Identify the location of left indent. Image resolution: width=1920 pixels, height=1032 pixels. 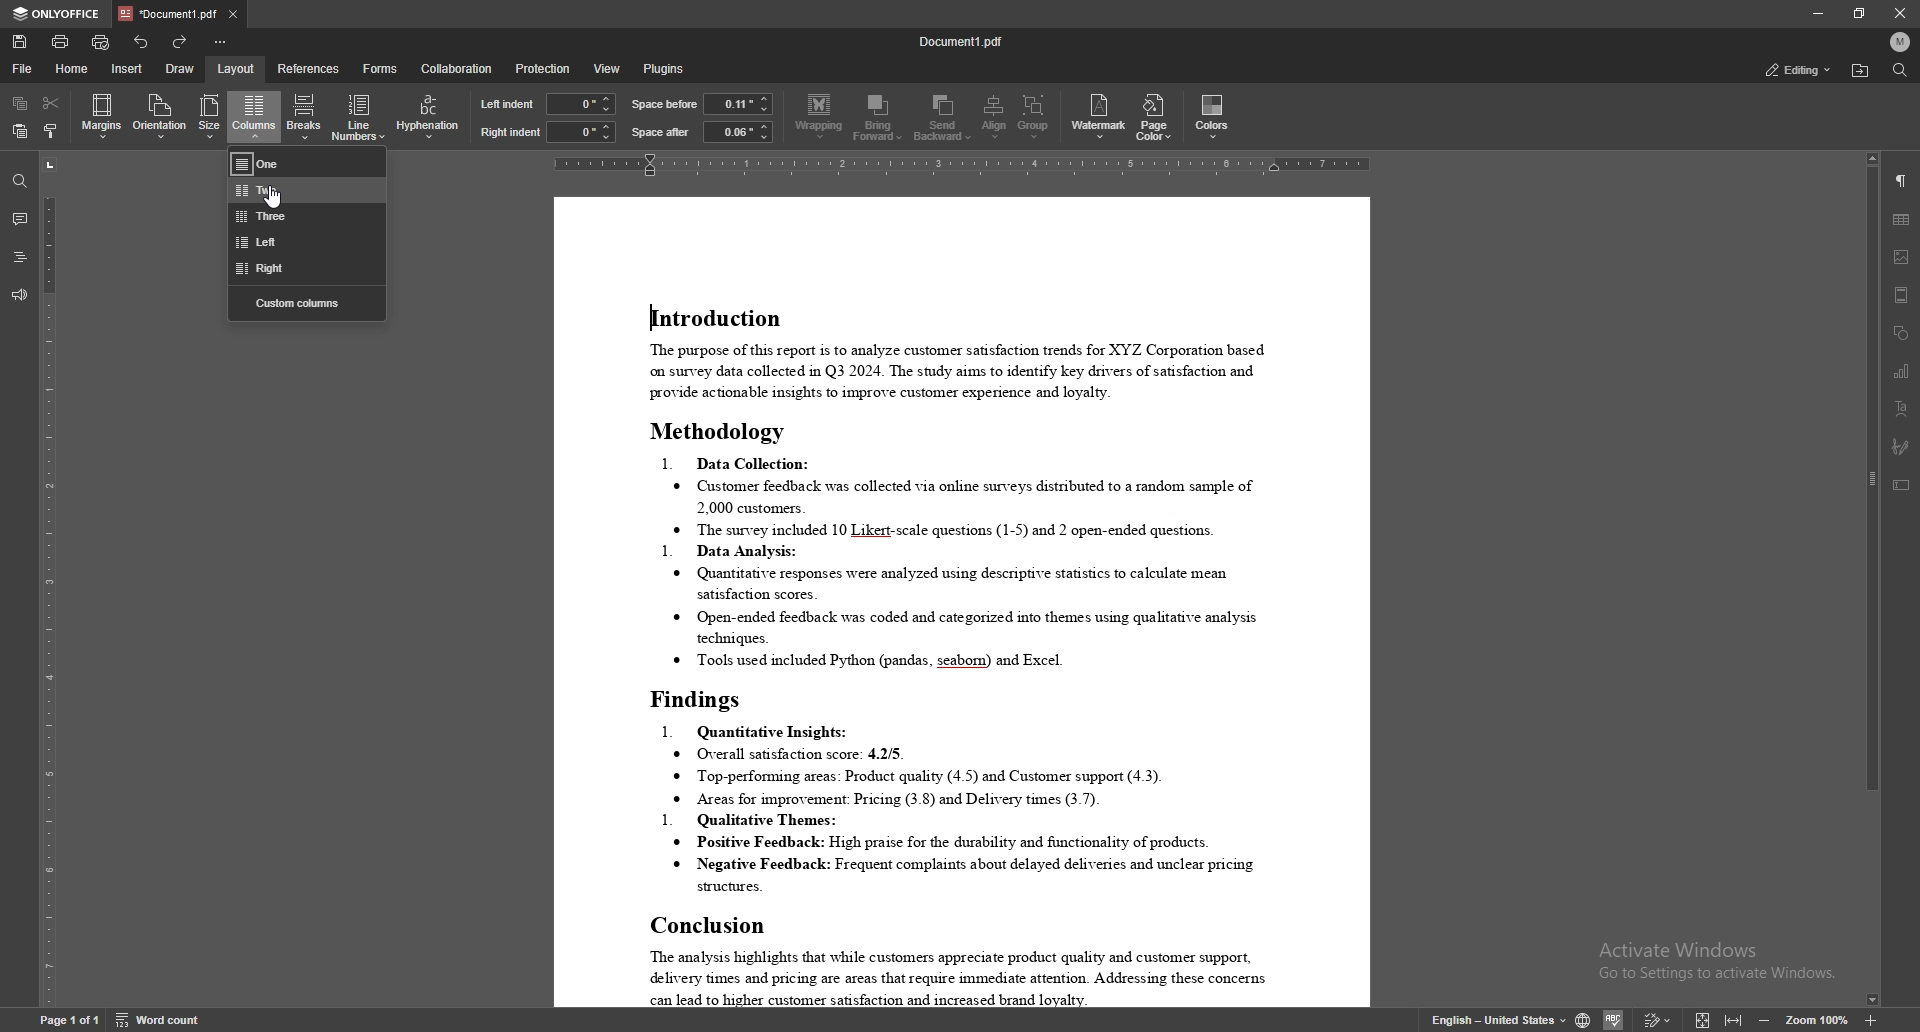
(508, 103).